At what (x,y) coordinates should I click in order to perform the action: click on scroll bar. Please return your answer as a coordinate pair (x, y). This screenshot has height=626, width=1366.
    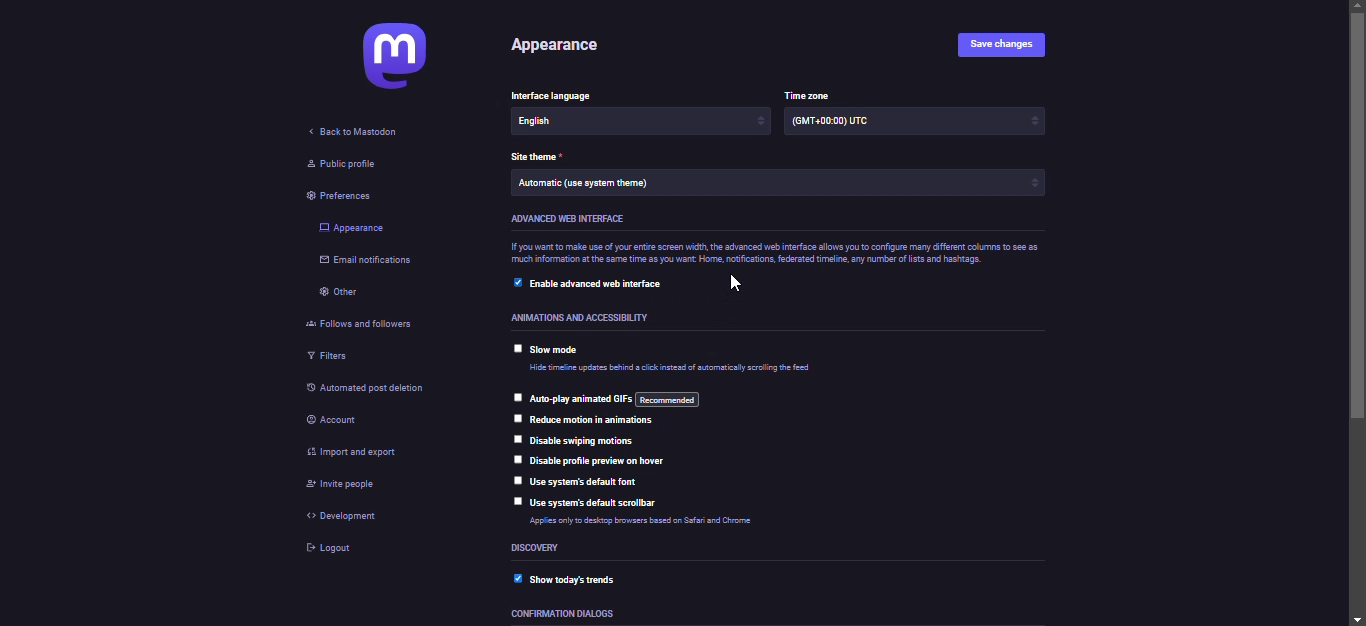
    Looking at the image, I should click on (1356, 215).